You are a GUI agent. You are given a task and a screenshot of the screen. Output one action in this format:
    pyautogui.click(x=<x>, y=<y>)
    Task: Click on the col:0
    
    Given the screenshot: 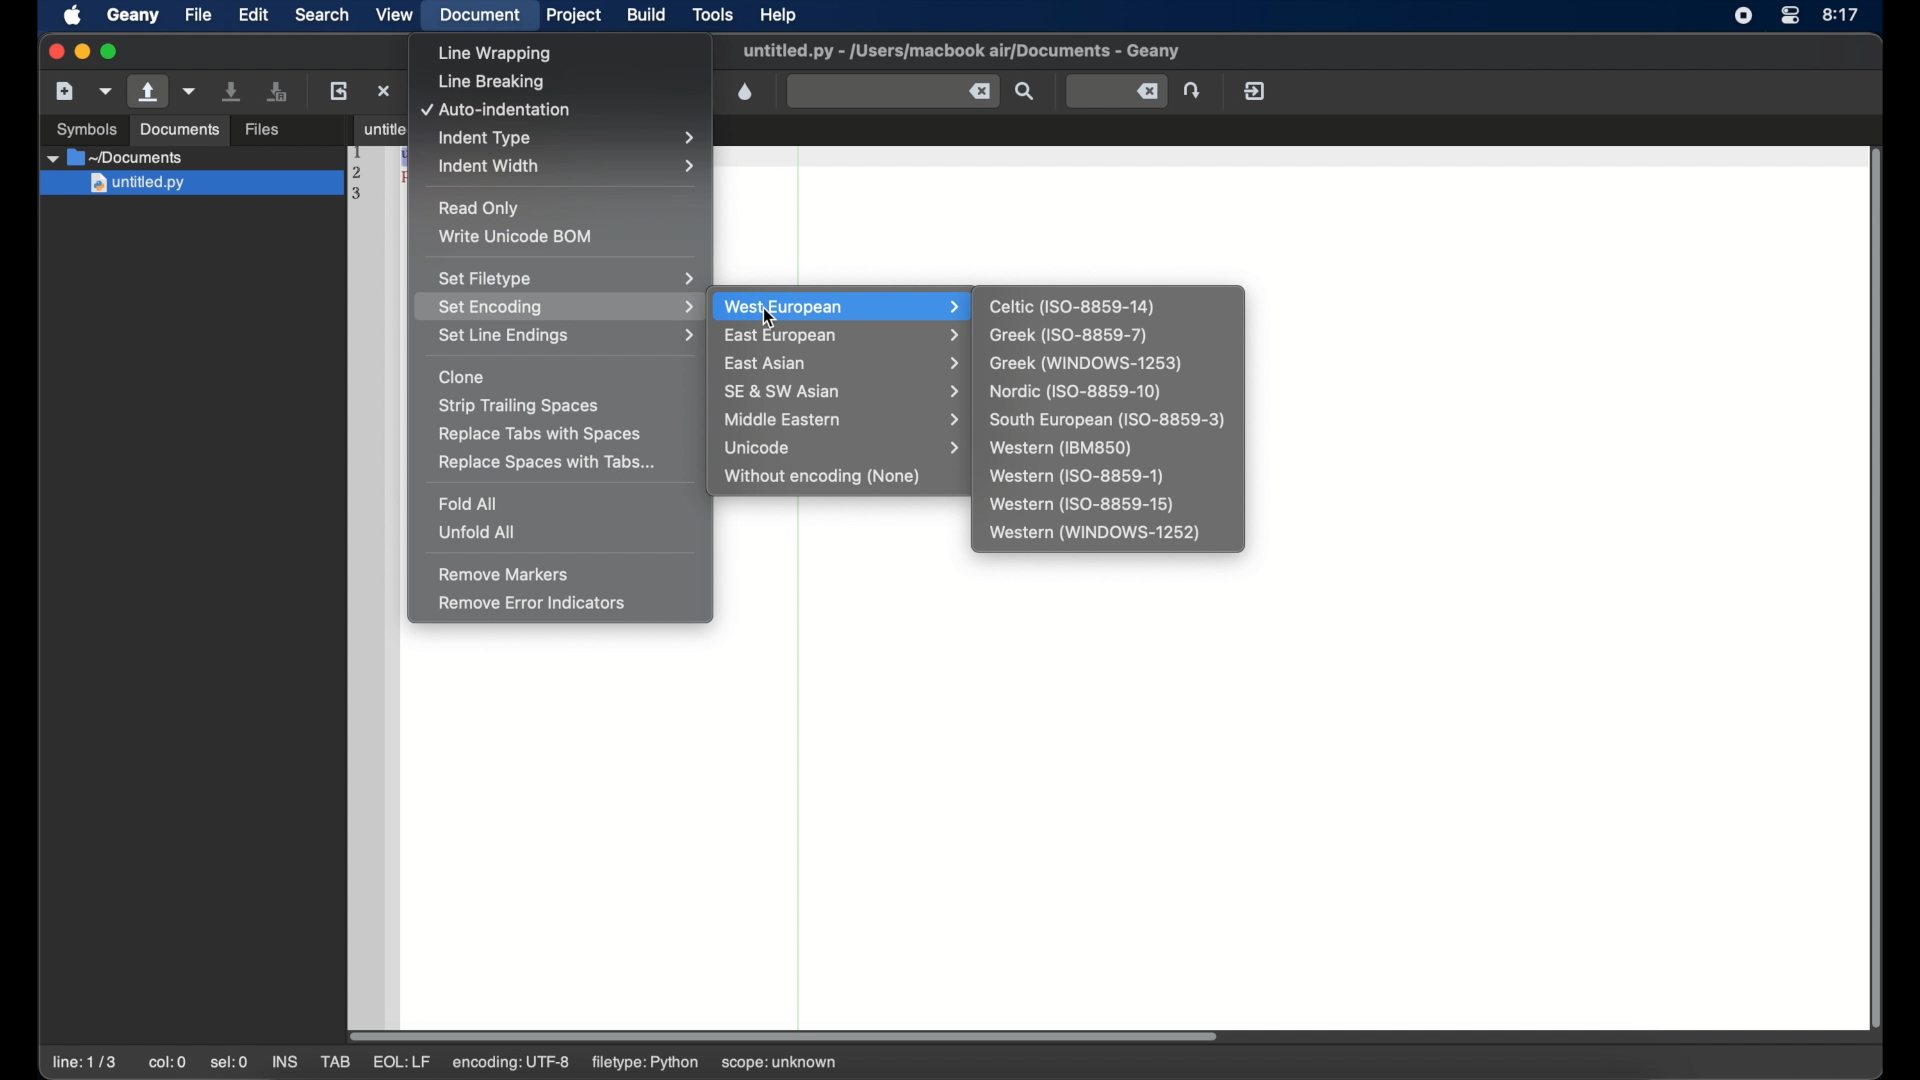 What is the action you would take?
    pyautogui.click(x=168, y=1062)
    